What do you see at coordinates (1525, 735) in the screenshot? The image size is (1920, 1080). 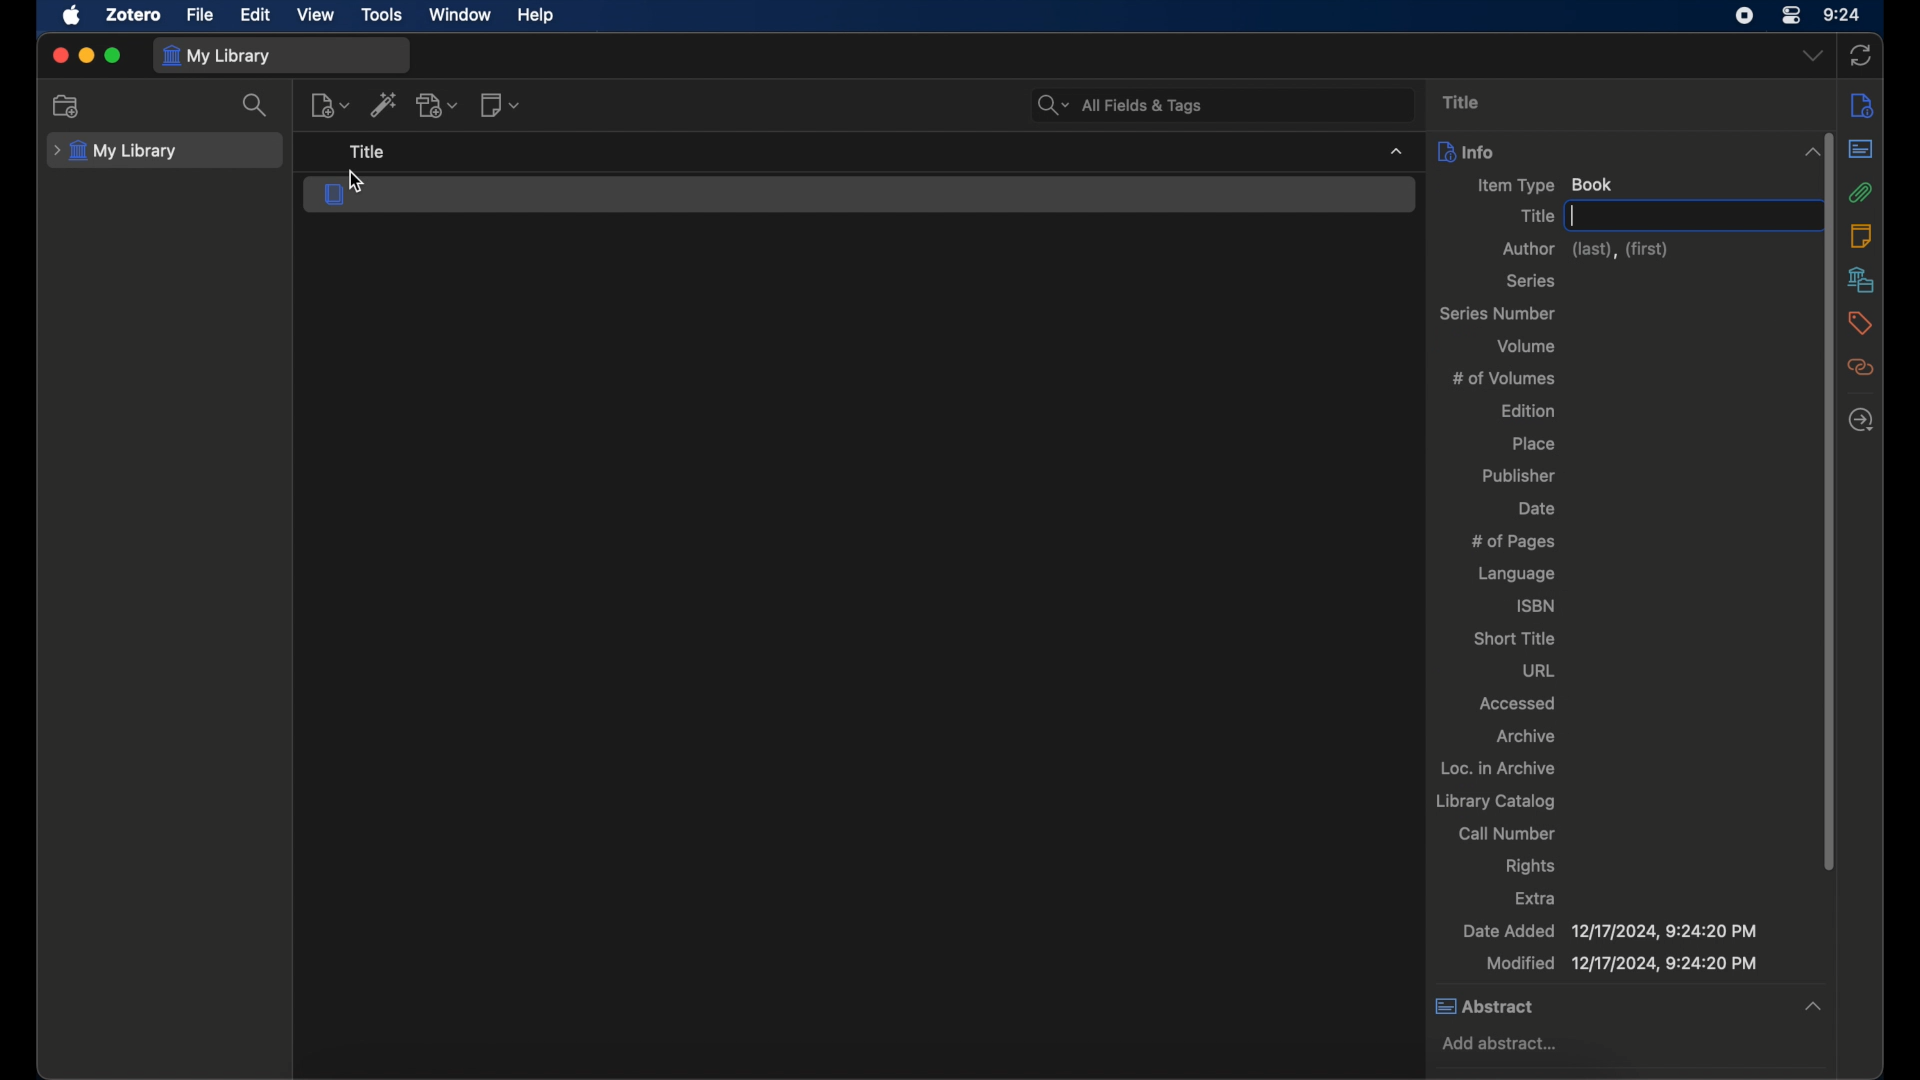 I see `archive` at bounding box center [1525, 735].